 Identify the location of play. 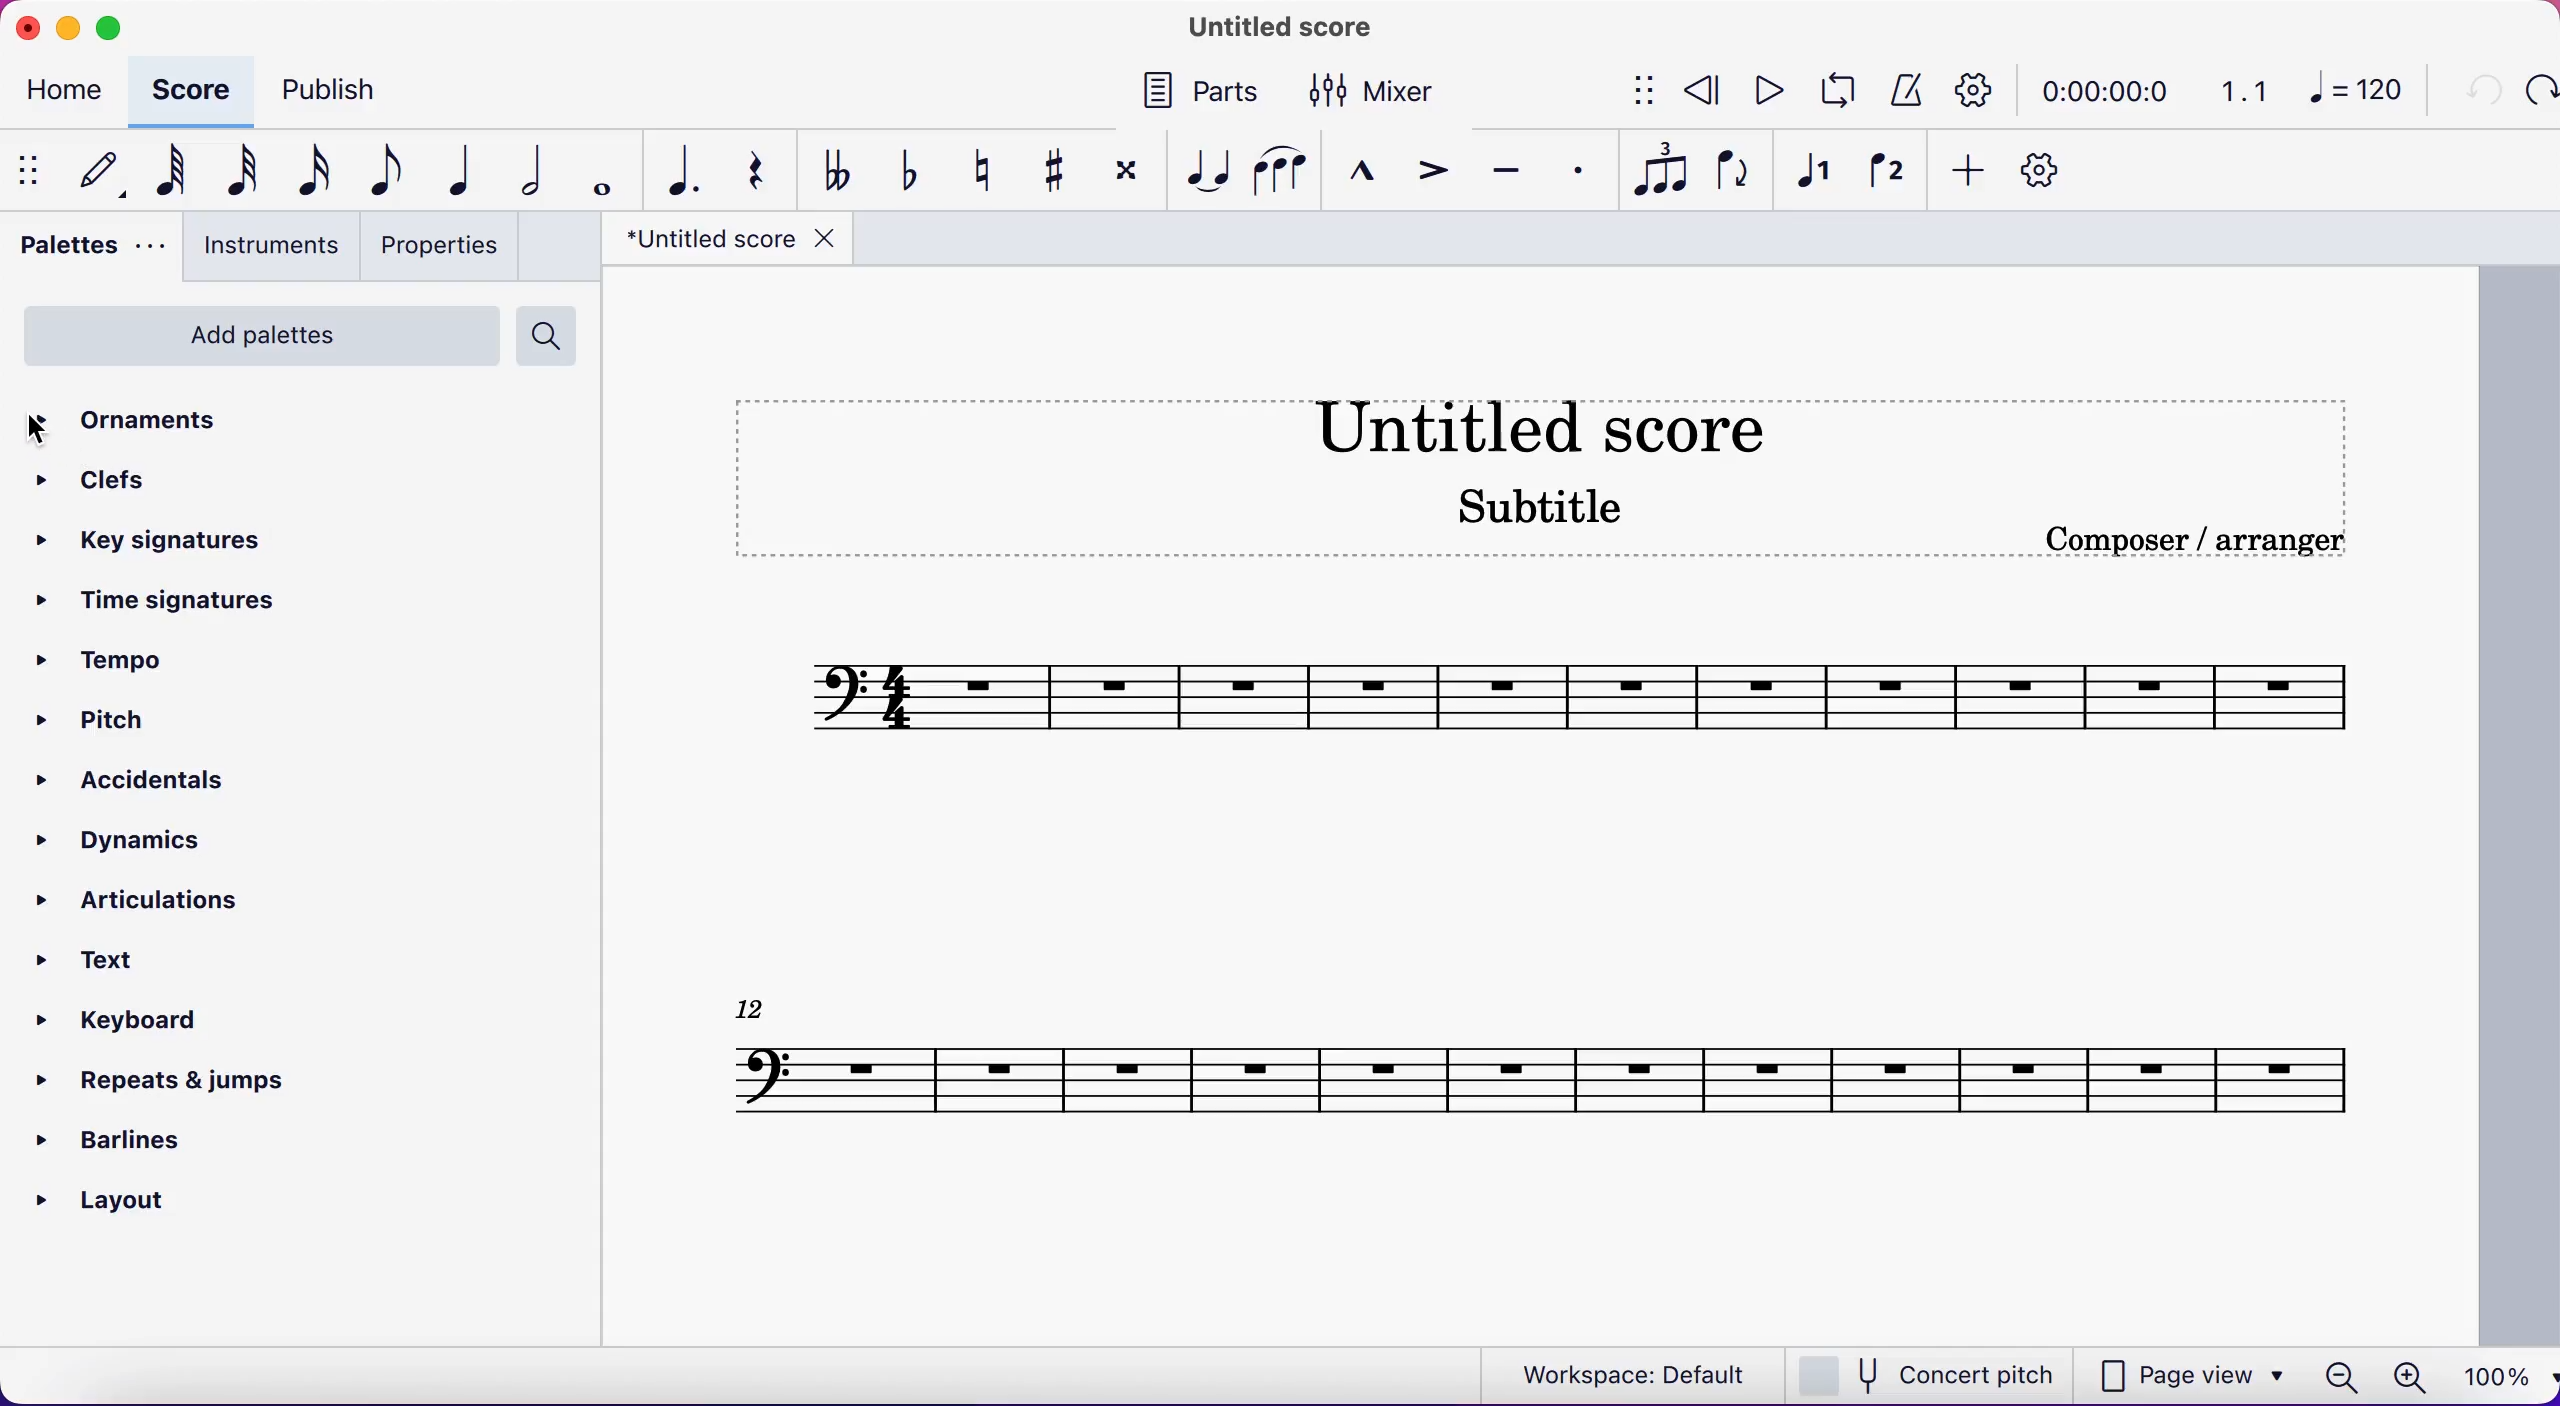
(1768, 93).